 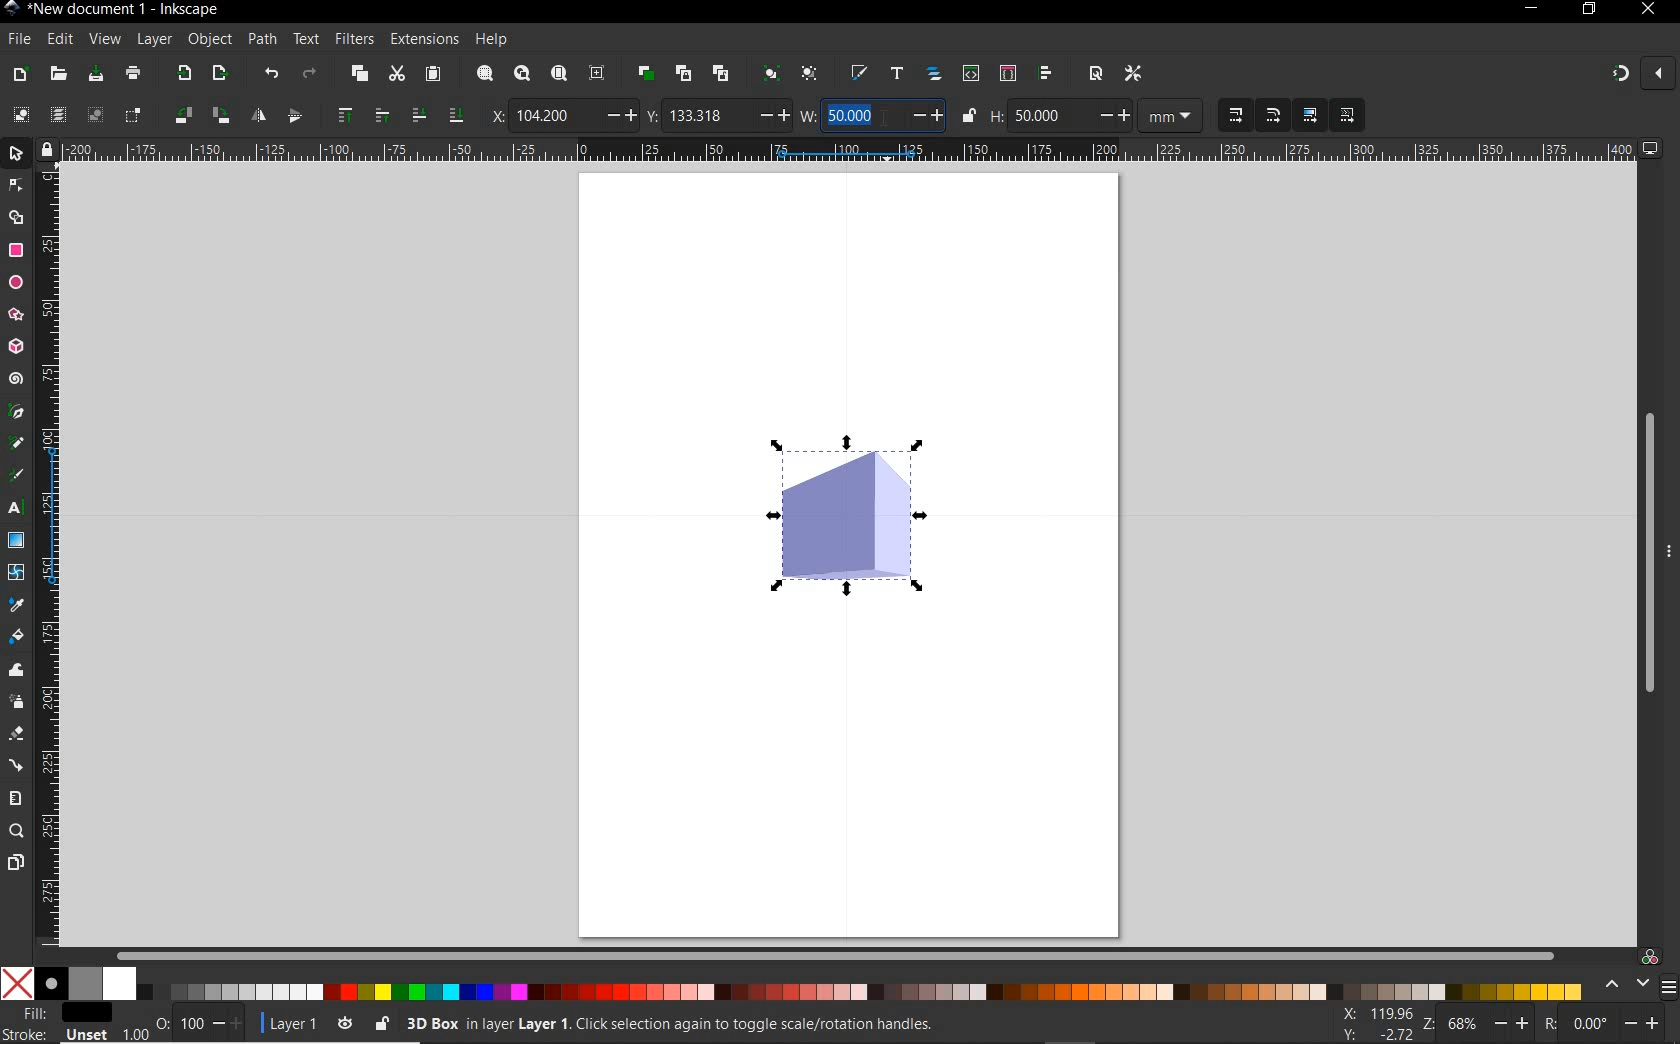 I want to click on nothing selected, so click(x=161, y=1016).